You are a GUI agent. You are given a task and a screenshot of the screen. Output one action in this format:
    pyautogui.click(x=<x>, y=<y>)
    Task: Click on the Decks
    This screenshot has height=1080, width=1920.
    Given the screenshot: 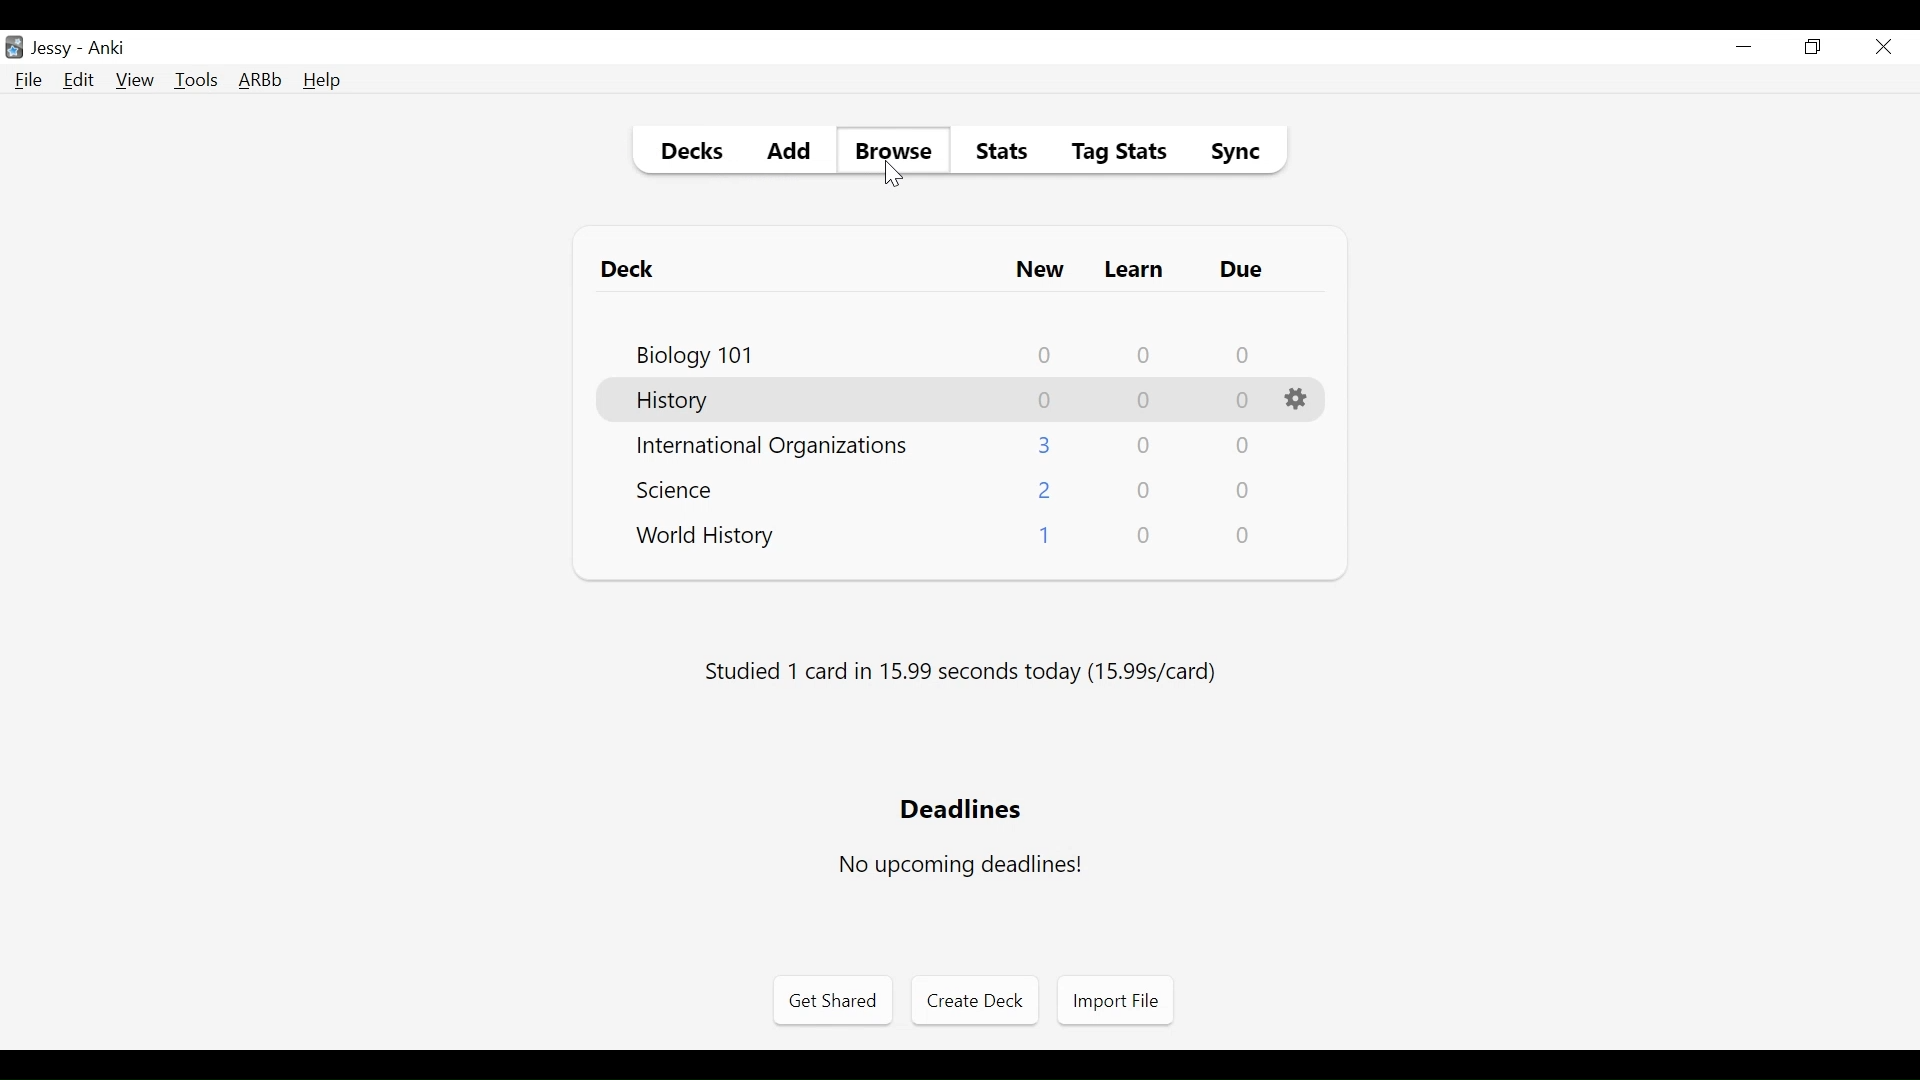 What is the action you would take?
    pyautogui.click(x=687, y=152)
    